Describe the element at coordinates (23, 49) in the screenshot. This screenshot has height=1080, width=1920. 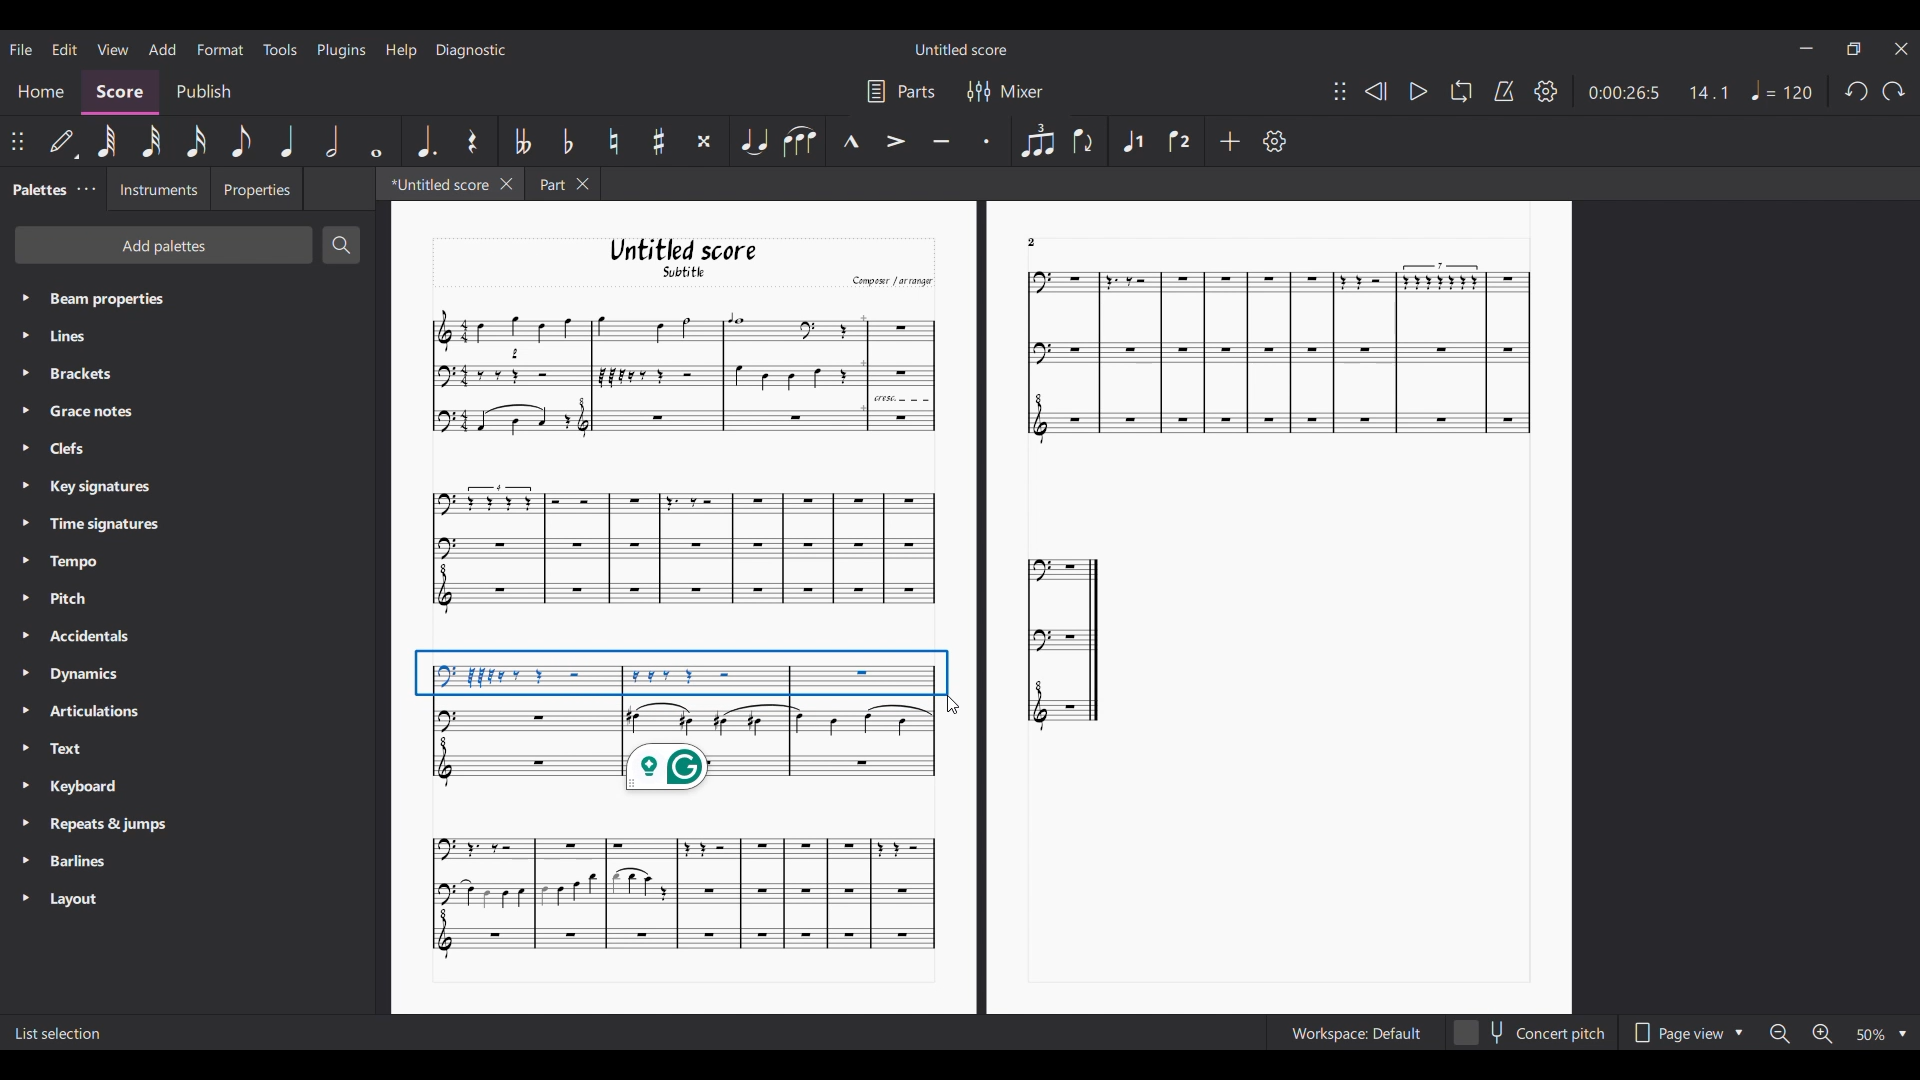
I see `File menu` at that location.